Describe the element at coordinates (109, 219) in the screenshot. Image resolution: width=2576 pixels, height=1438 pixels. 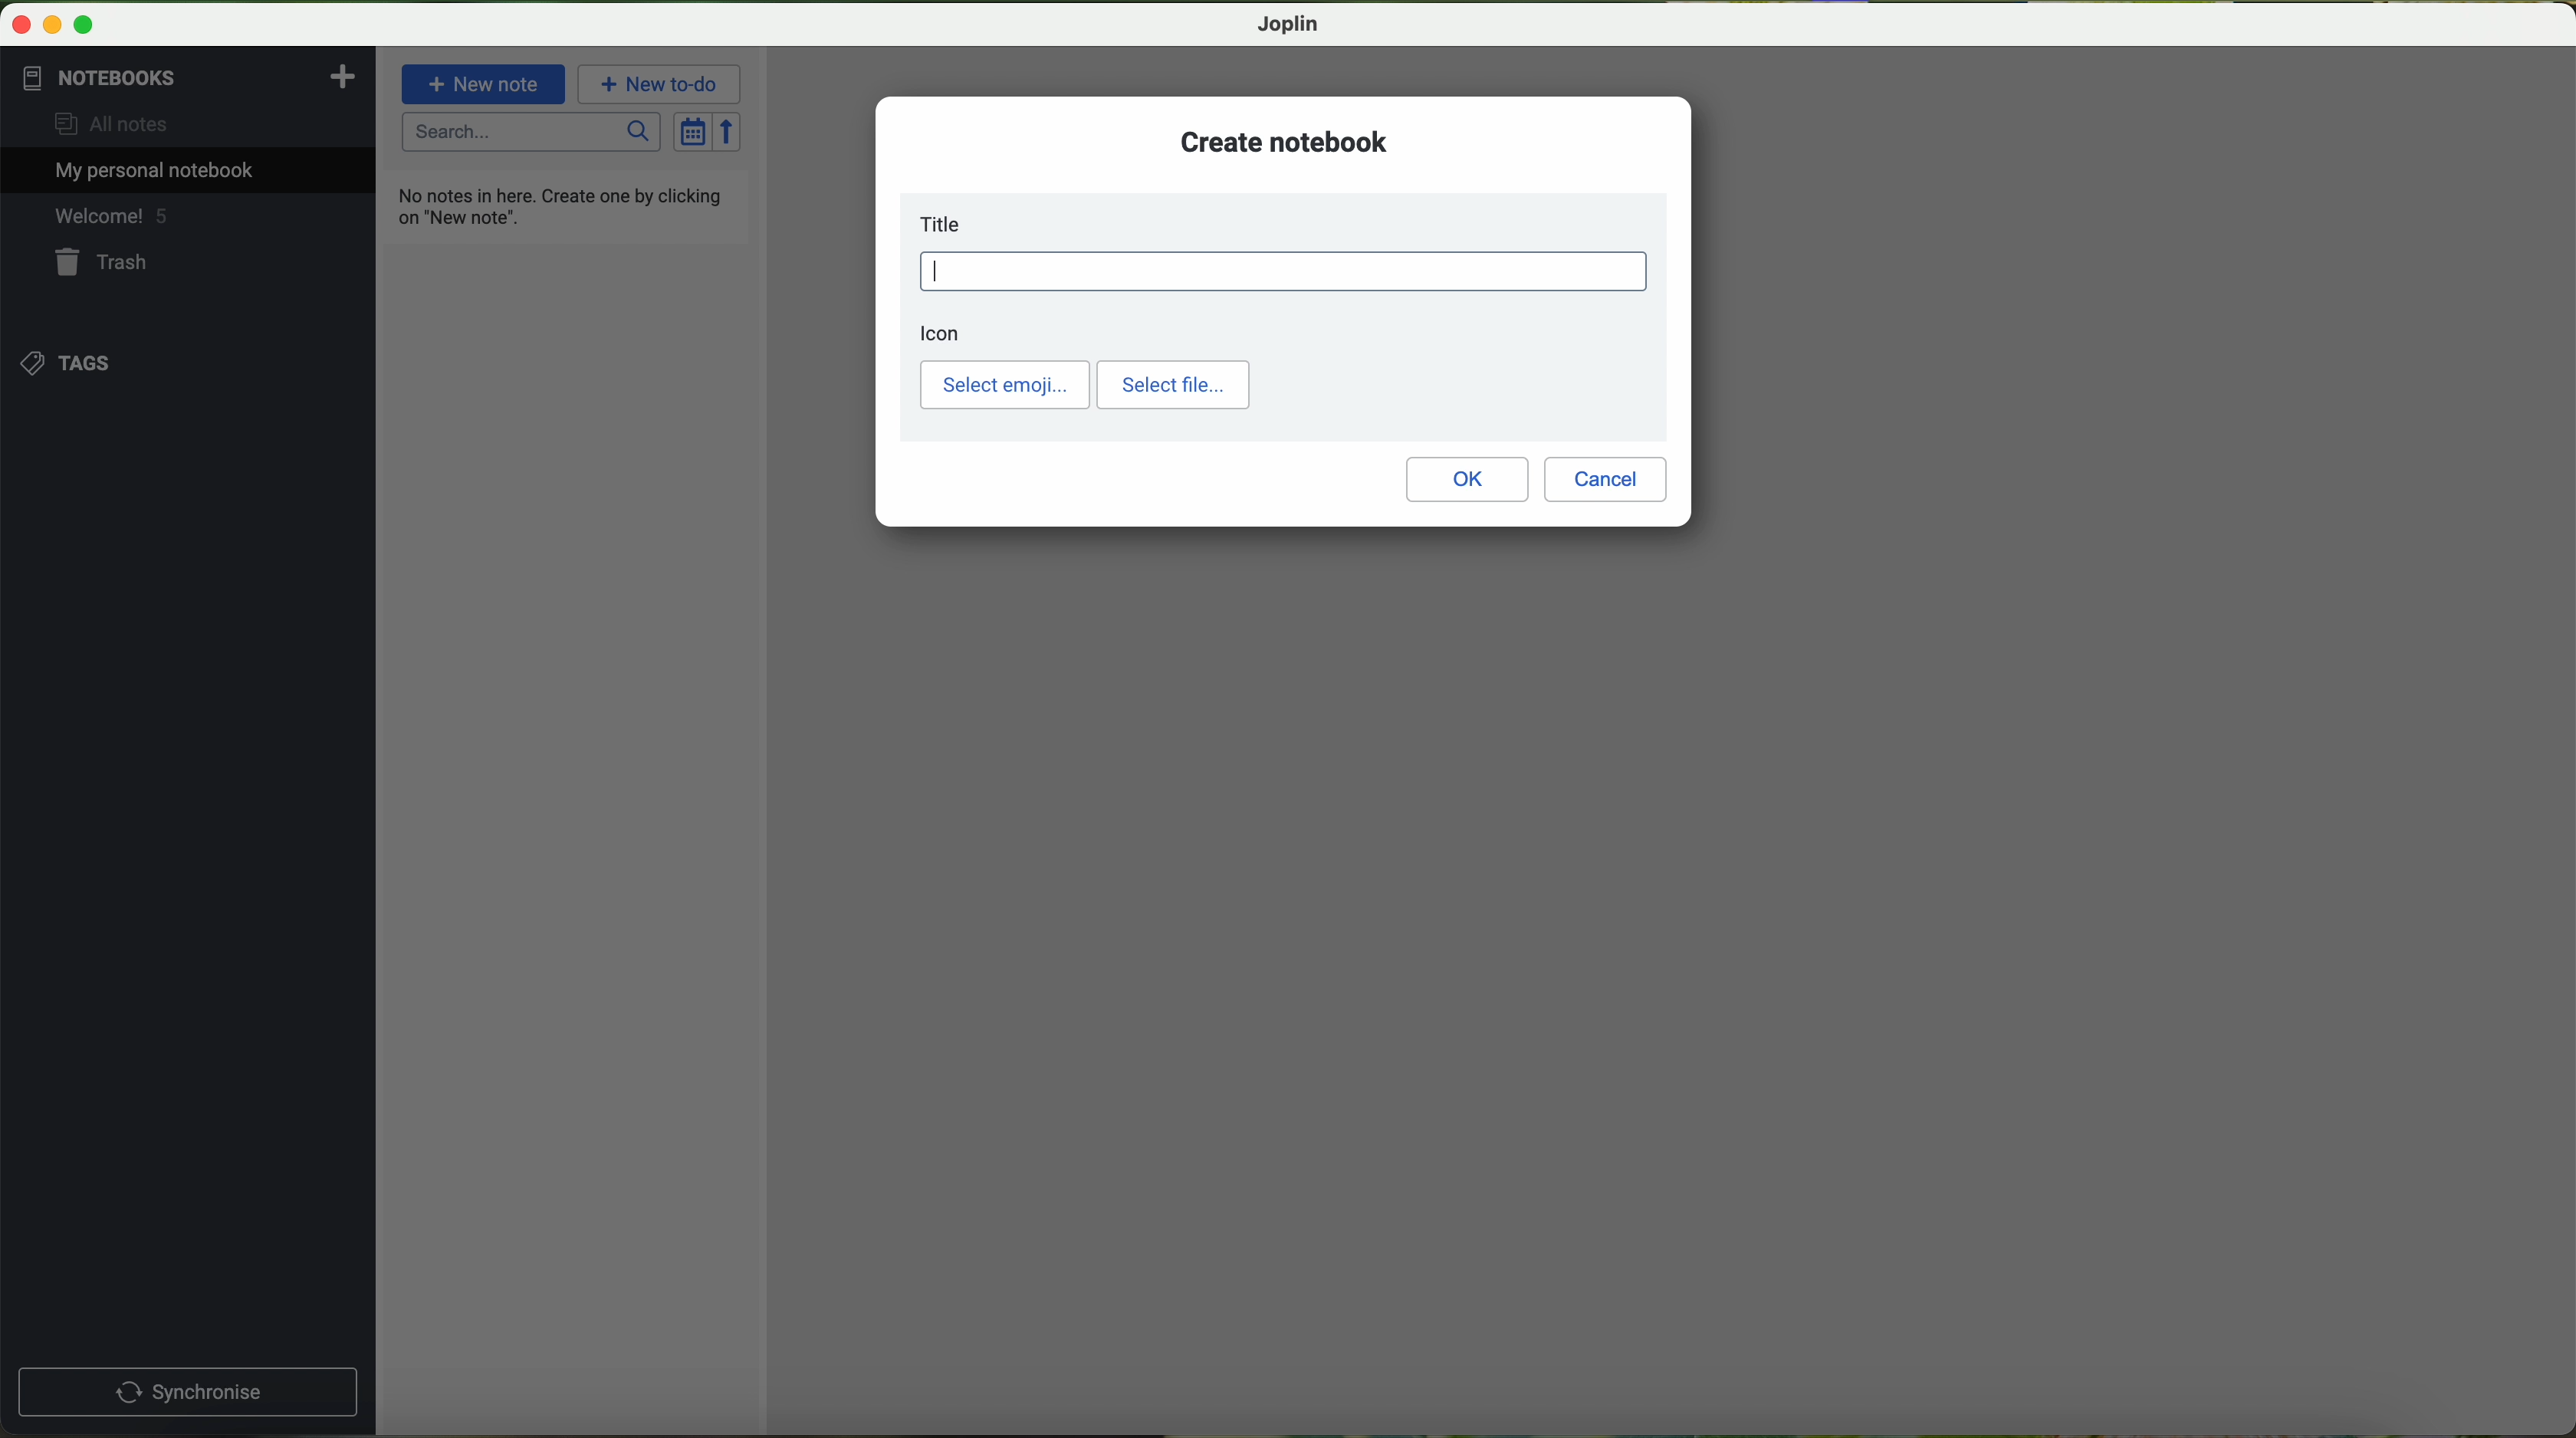
I see `welcome! 5` at that location.